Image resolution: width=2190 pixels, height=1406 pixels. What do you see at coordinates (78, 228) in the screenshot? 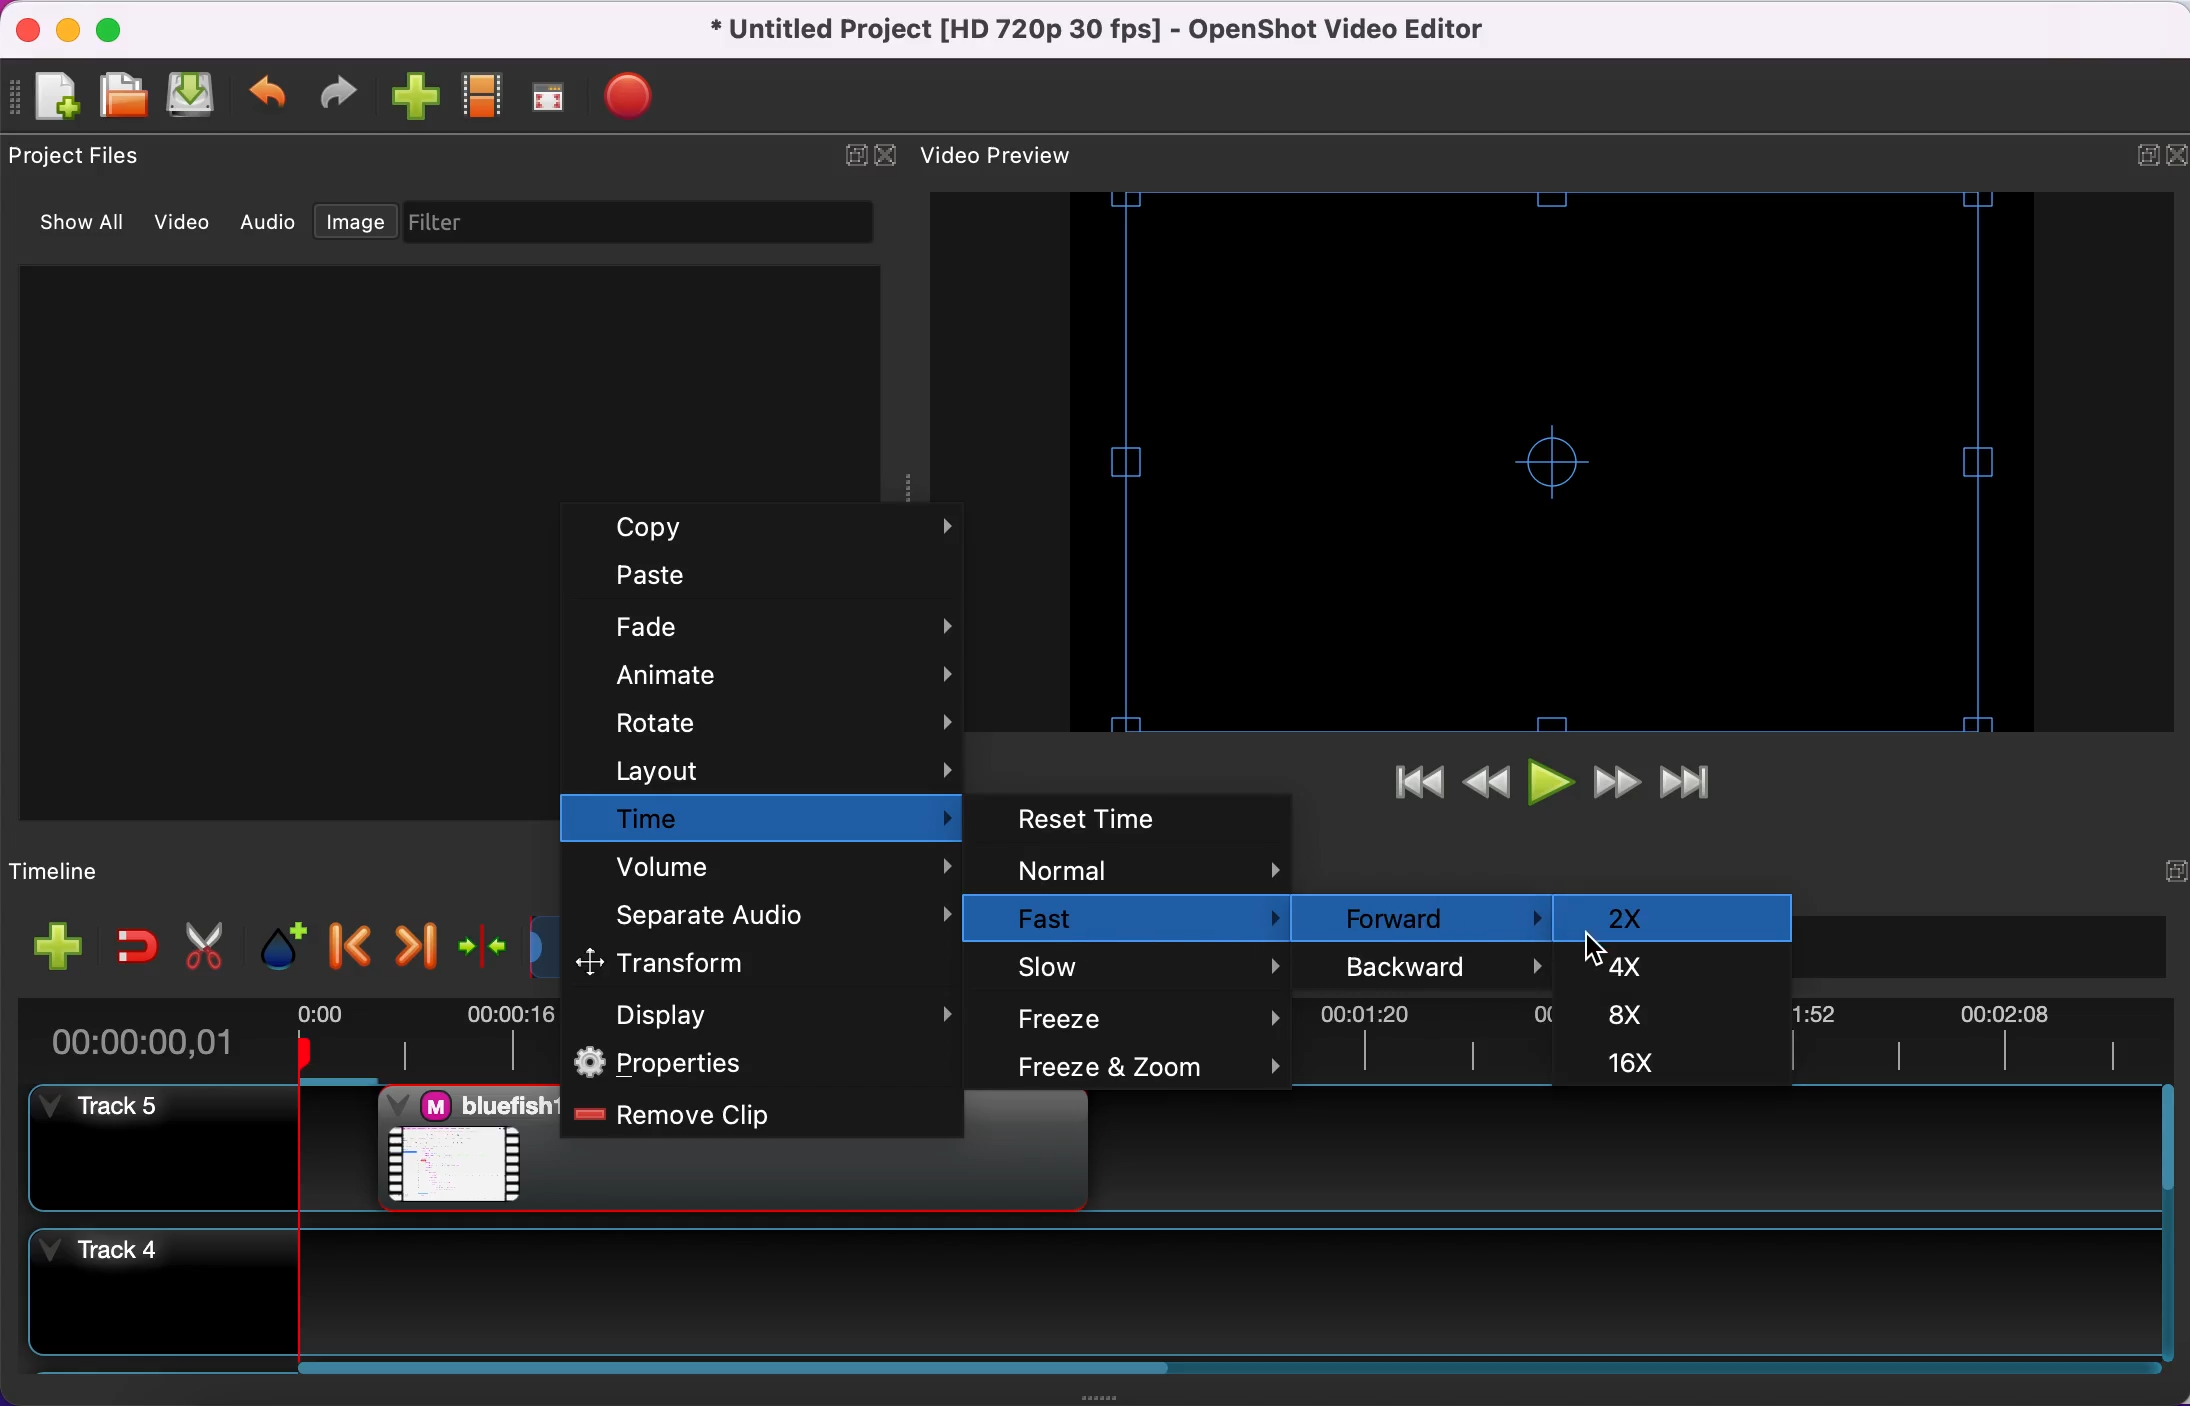
I see `show all` at bounding box center [78, 228].